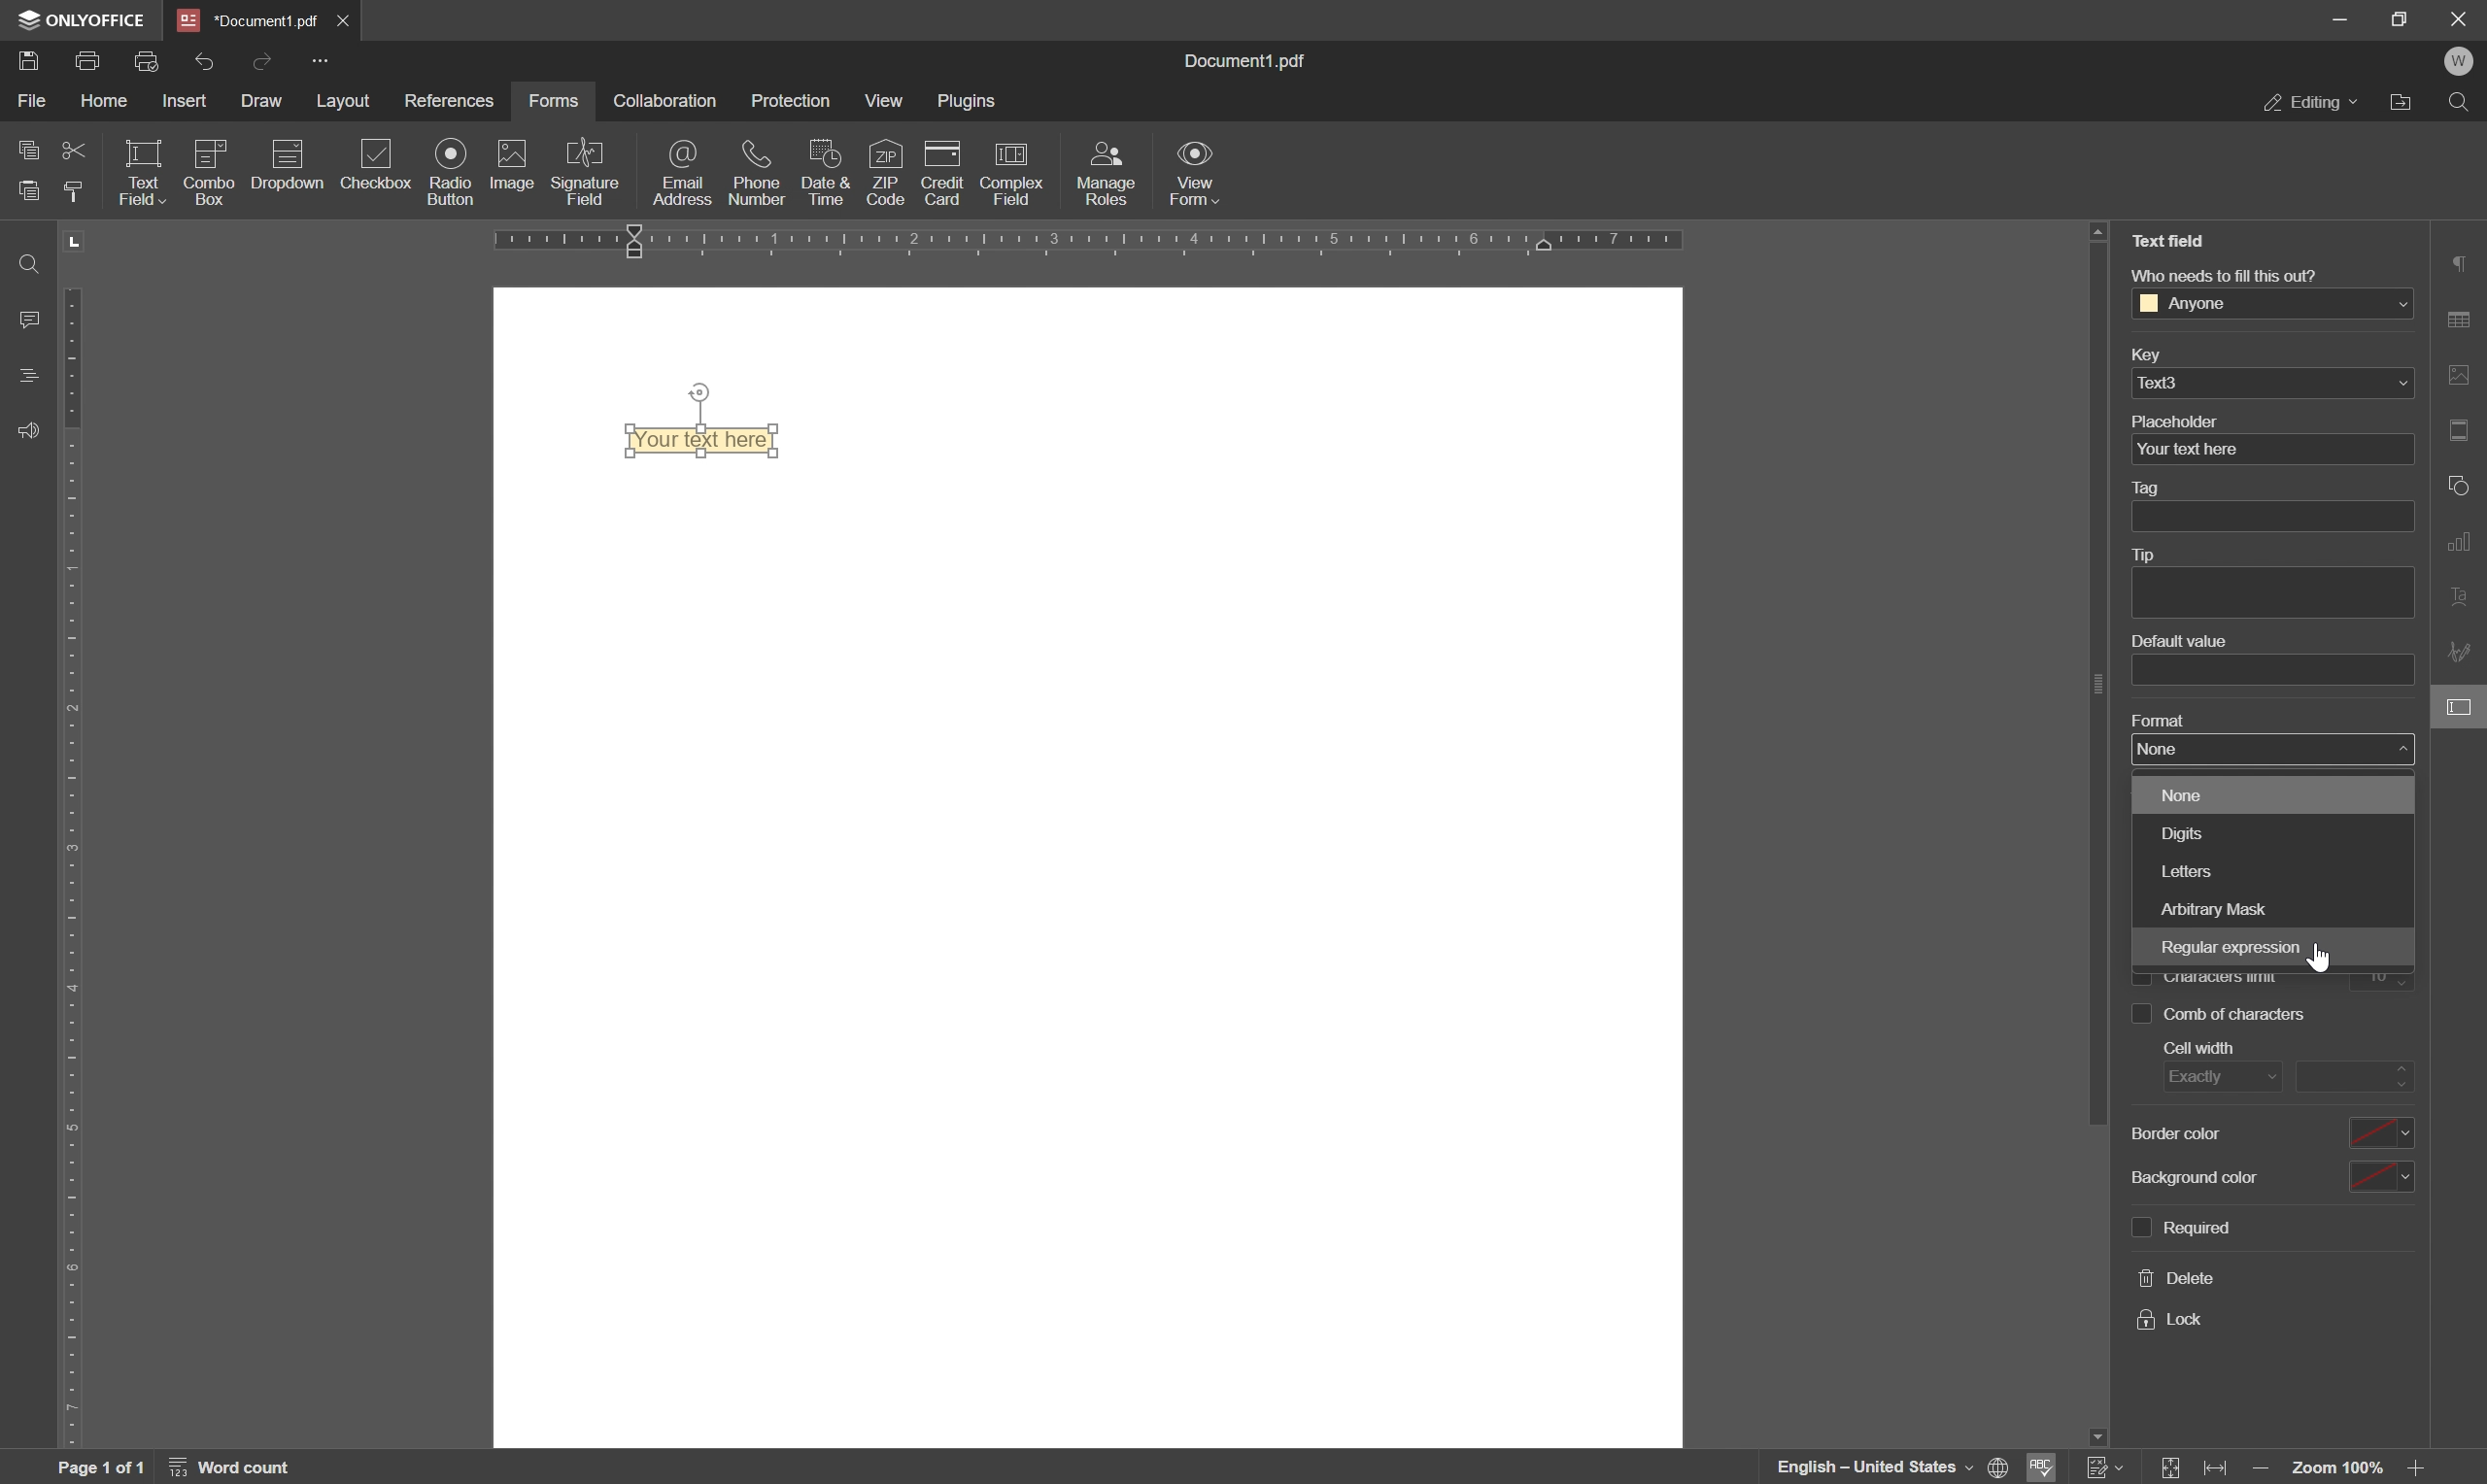 This screenshot has width=2487, height=1484. I want to click on ruler, so click(79, 837).